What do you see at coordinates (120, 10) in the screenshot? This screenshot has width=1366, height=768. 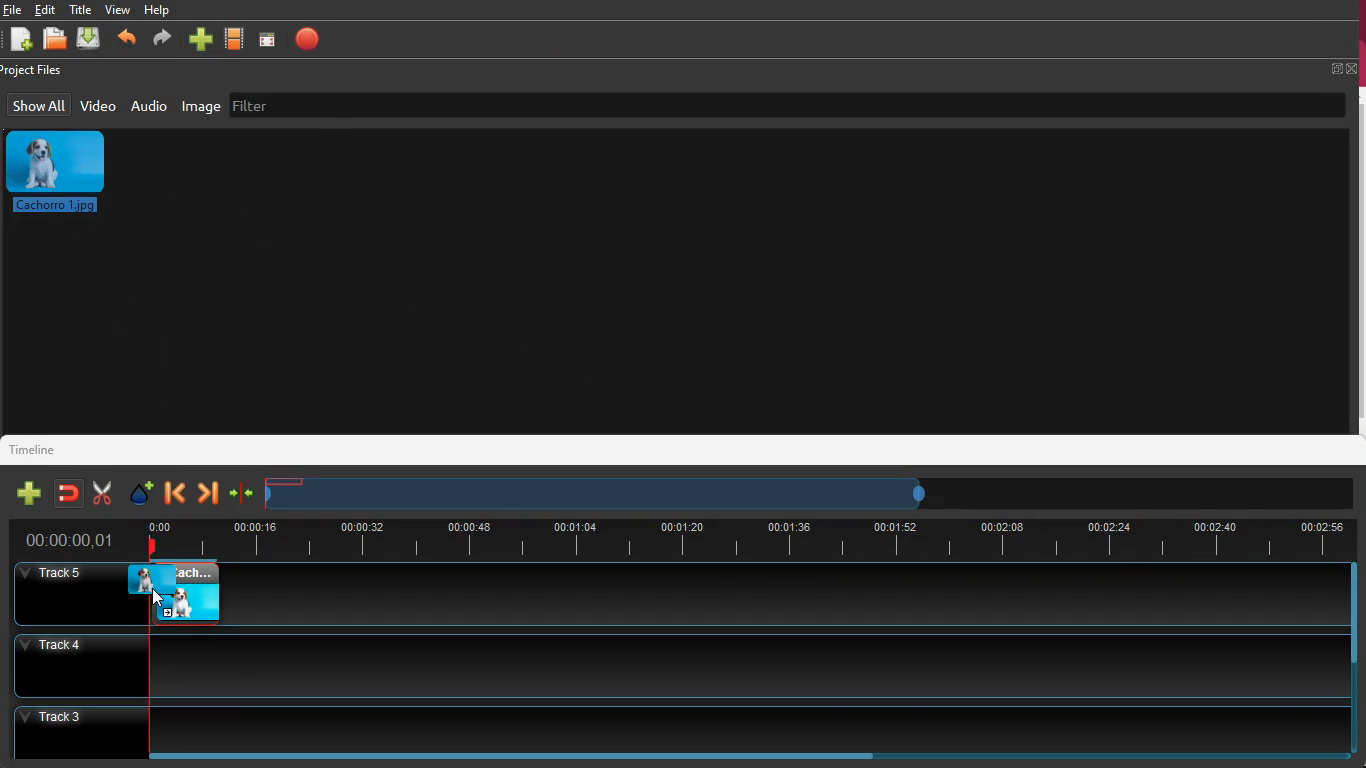 I see `view` at bounding box center [120, 10].